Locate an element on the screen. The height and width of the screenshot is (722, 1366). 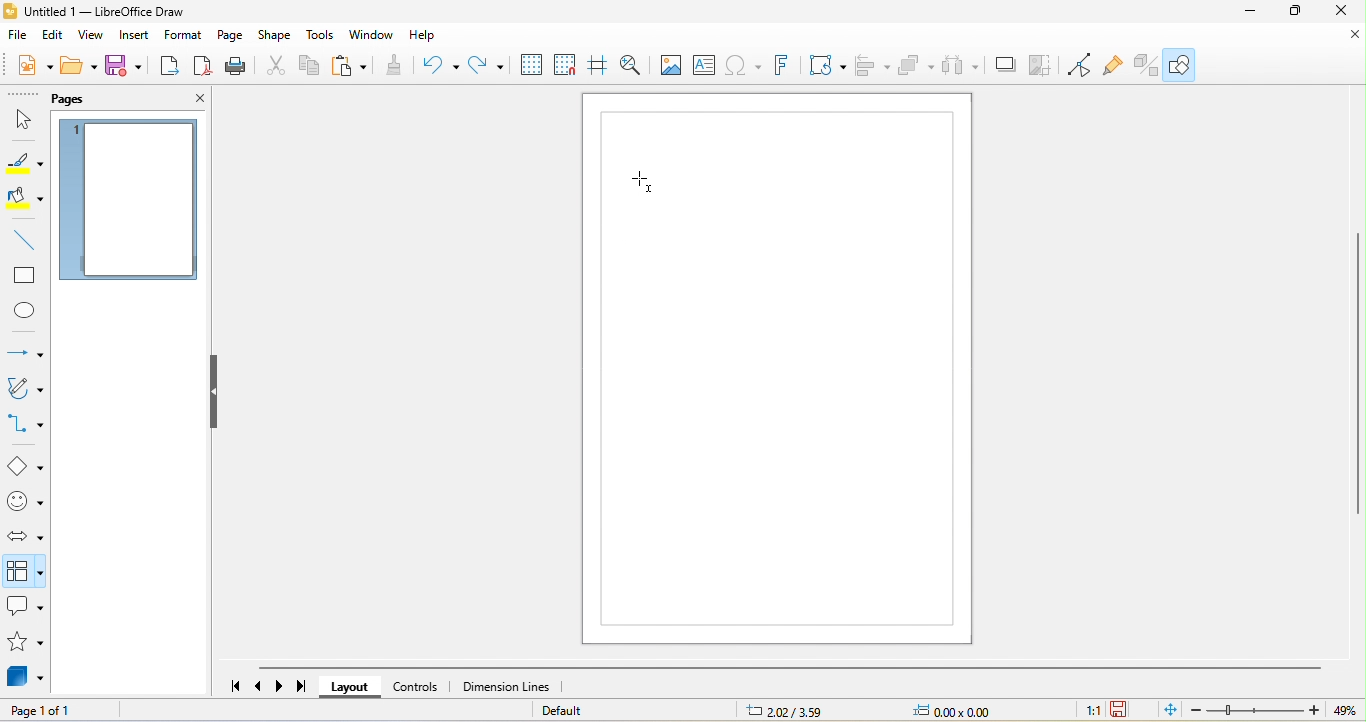
transformation is located at coordinates (828, 67).